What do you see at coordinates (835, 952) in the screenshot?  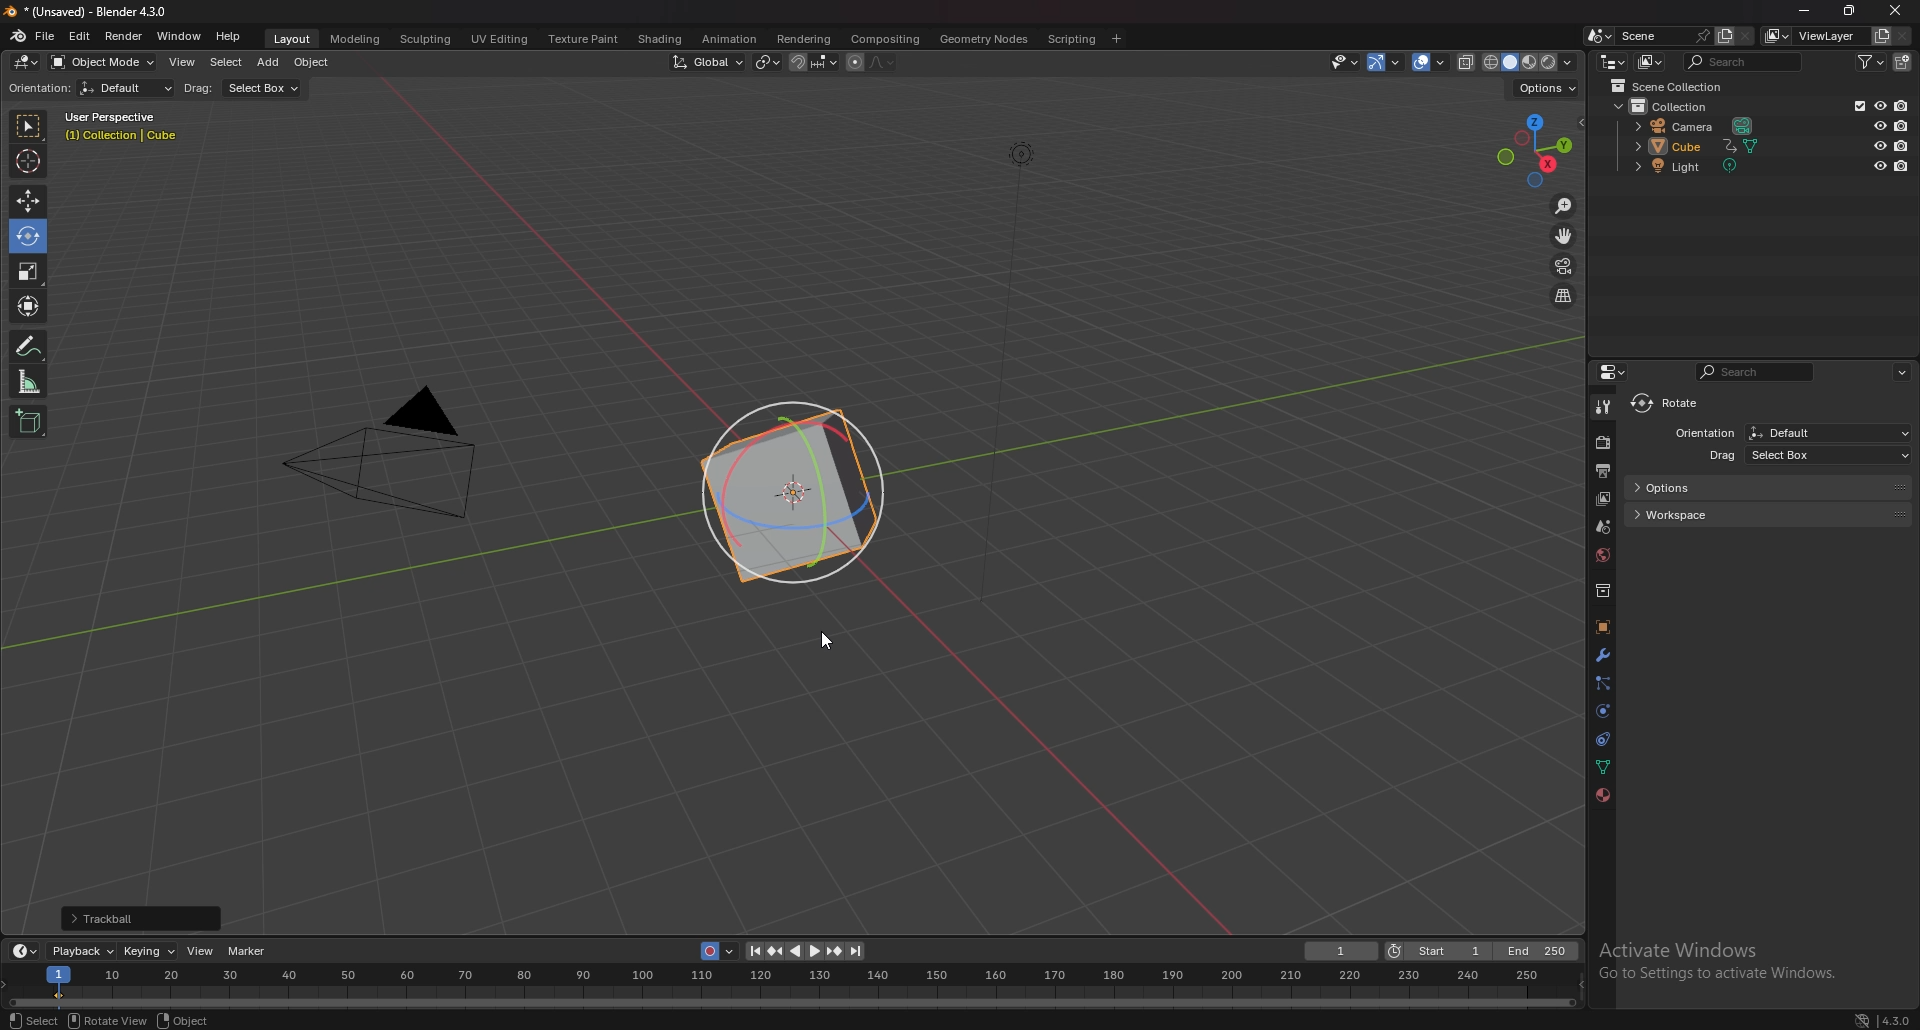 I see `jump to key frame` at bounding box center [835, 952].